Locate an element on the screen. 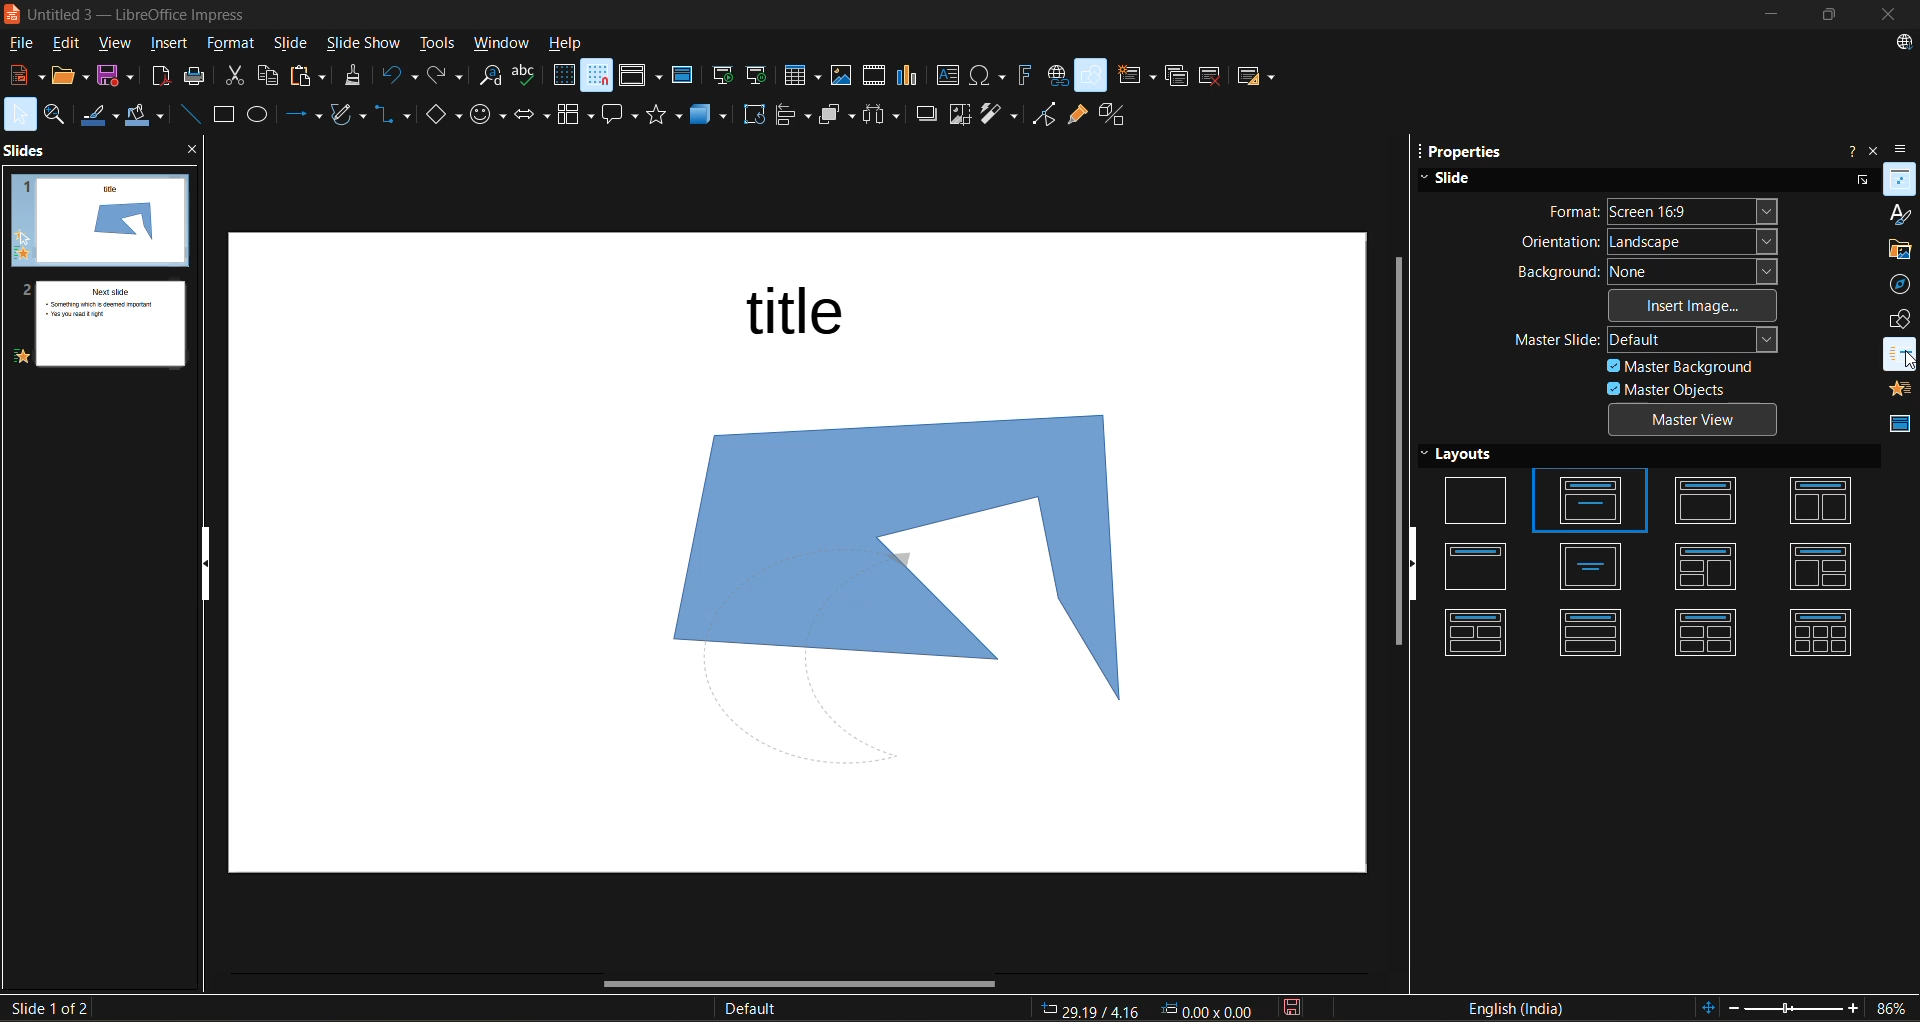  minimize is located at coordinates (1777, 12).